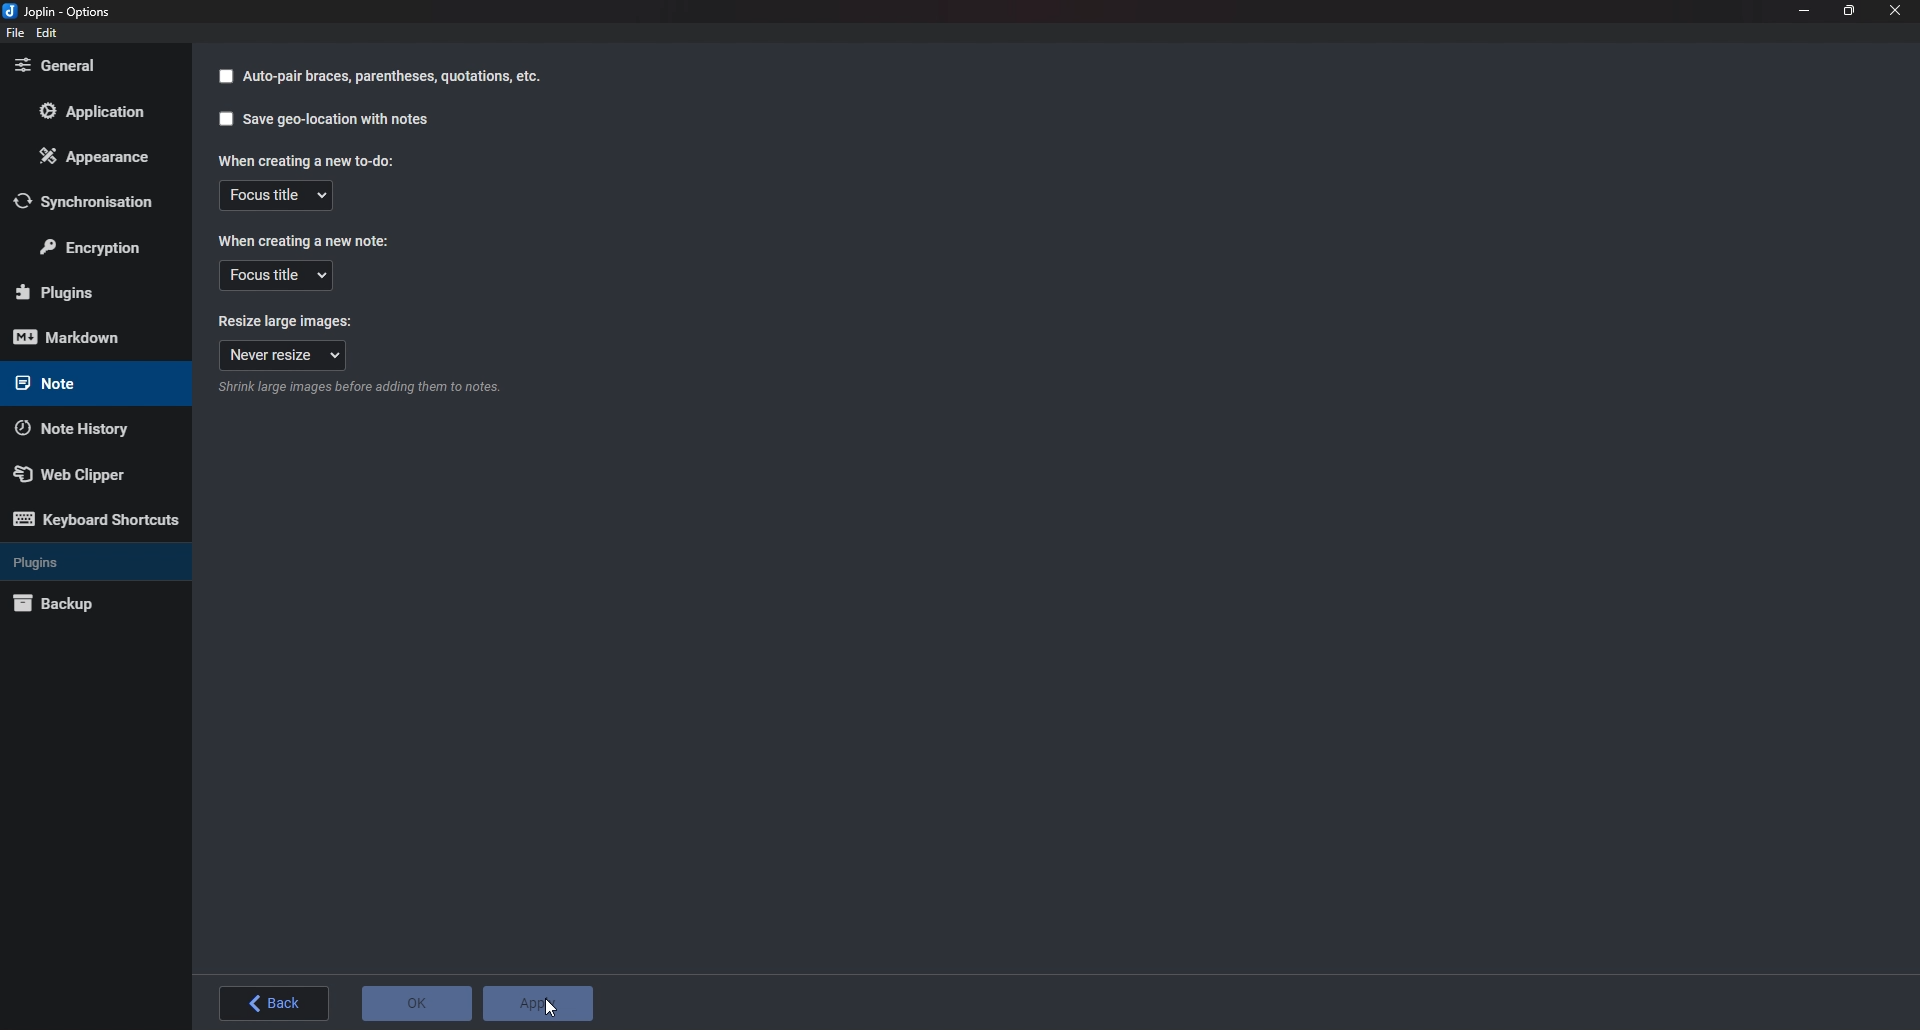  I want to click on autopair braces parenthesis quotation, so click(392, 79).